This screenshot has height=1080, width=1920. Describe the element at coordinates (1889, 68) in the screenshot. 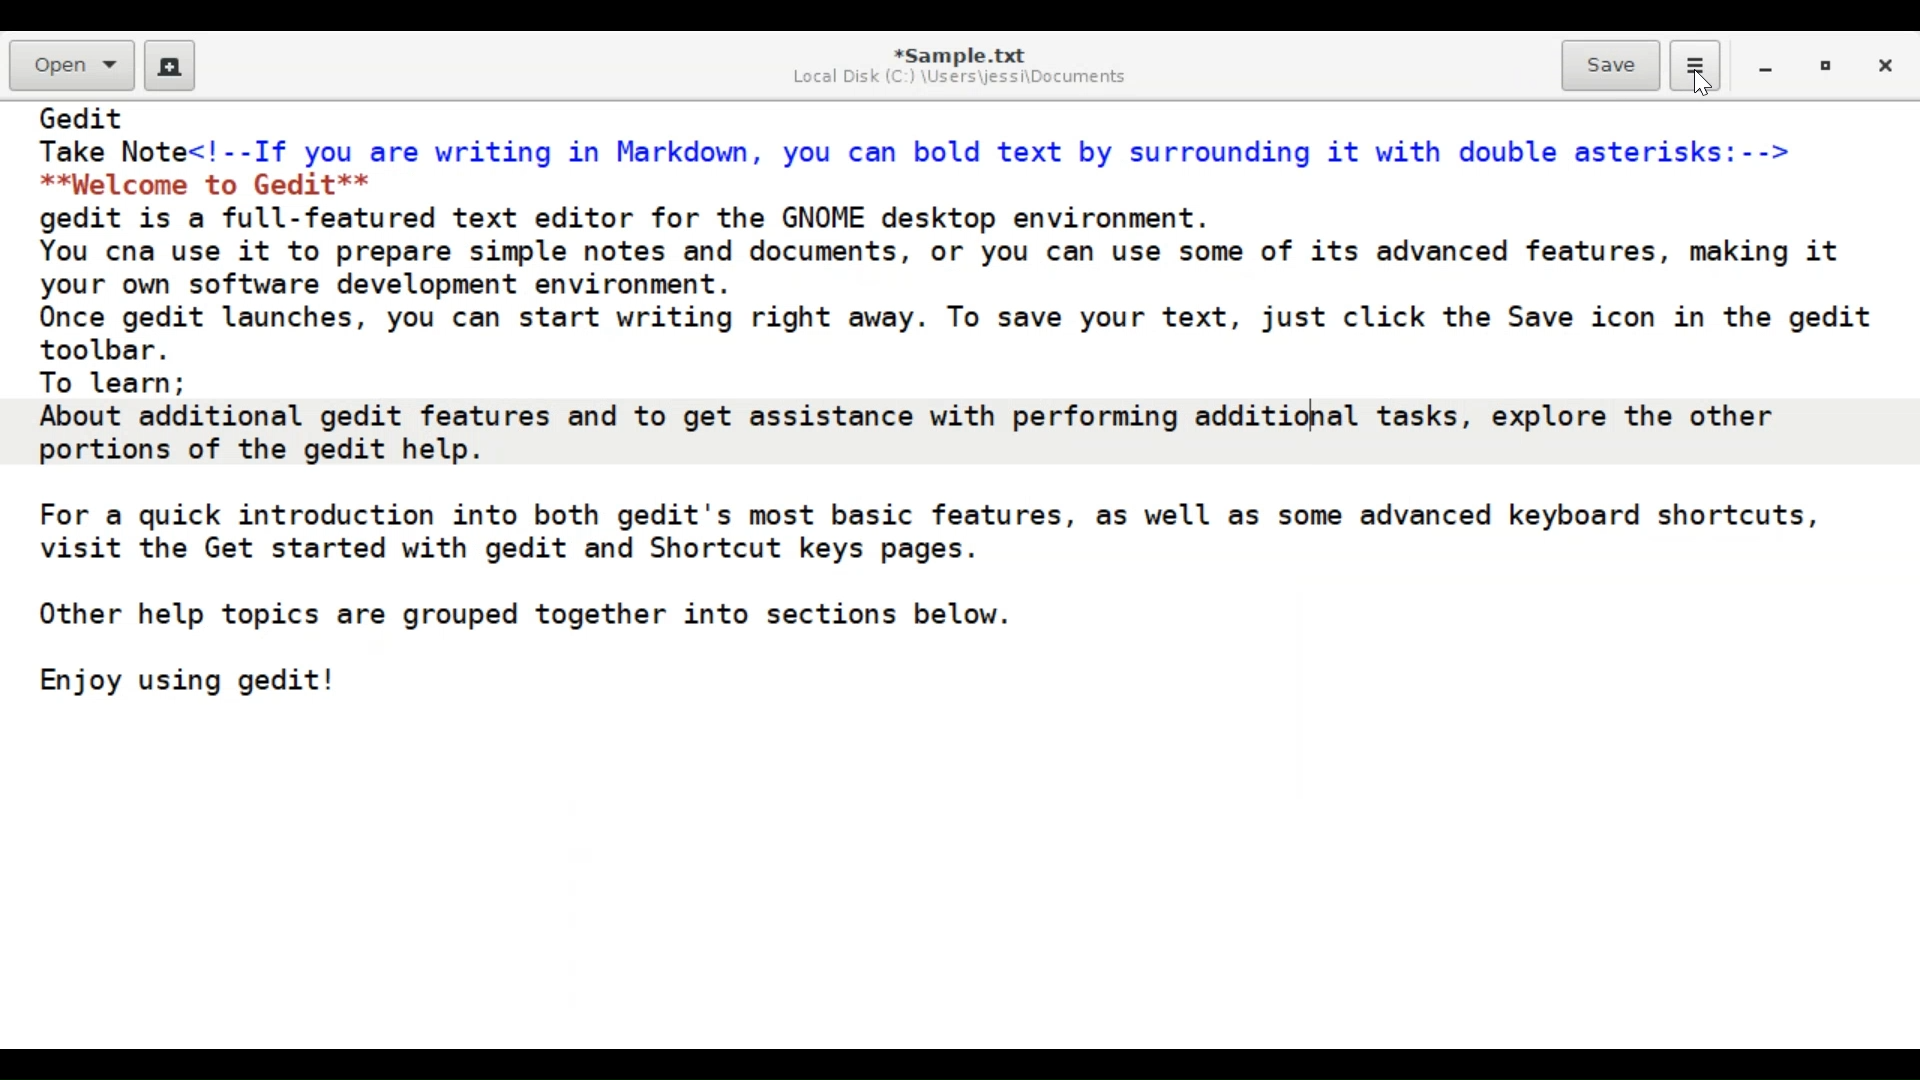

I see `Close` at that location.